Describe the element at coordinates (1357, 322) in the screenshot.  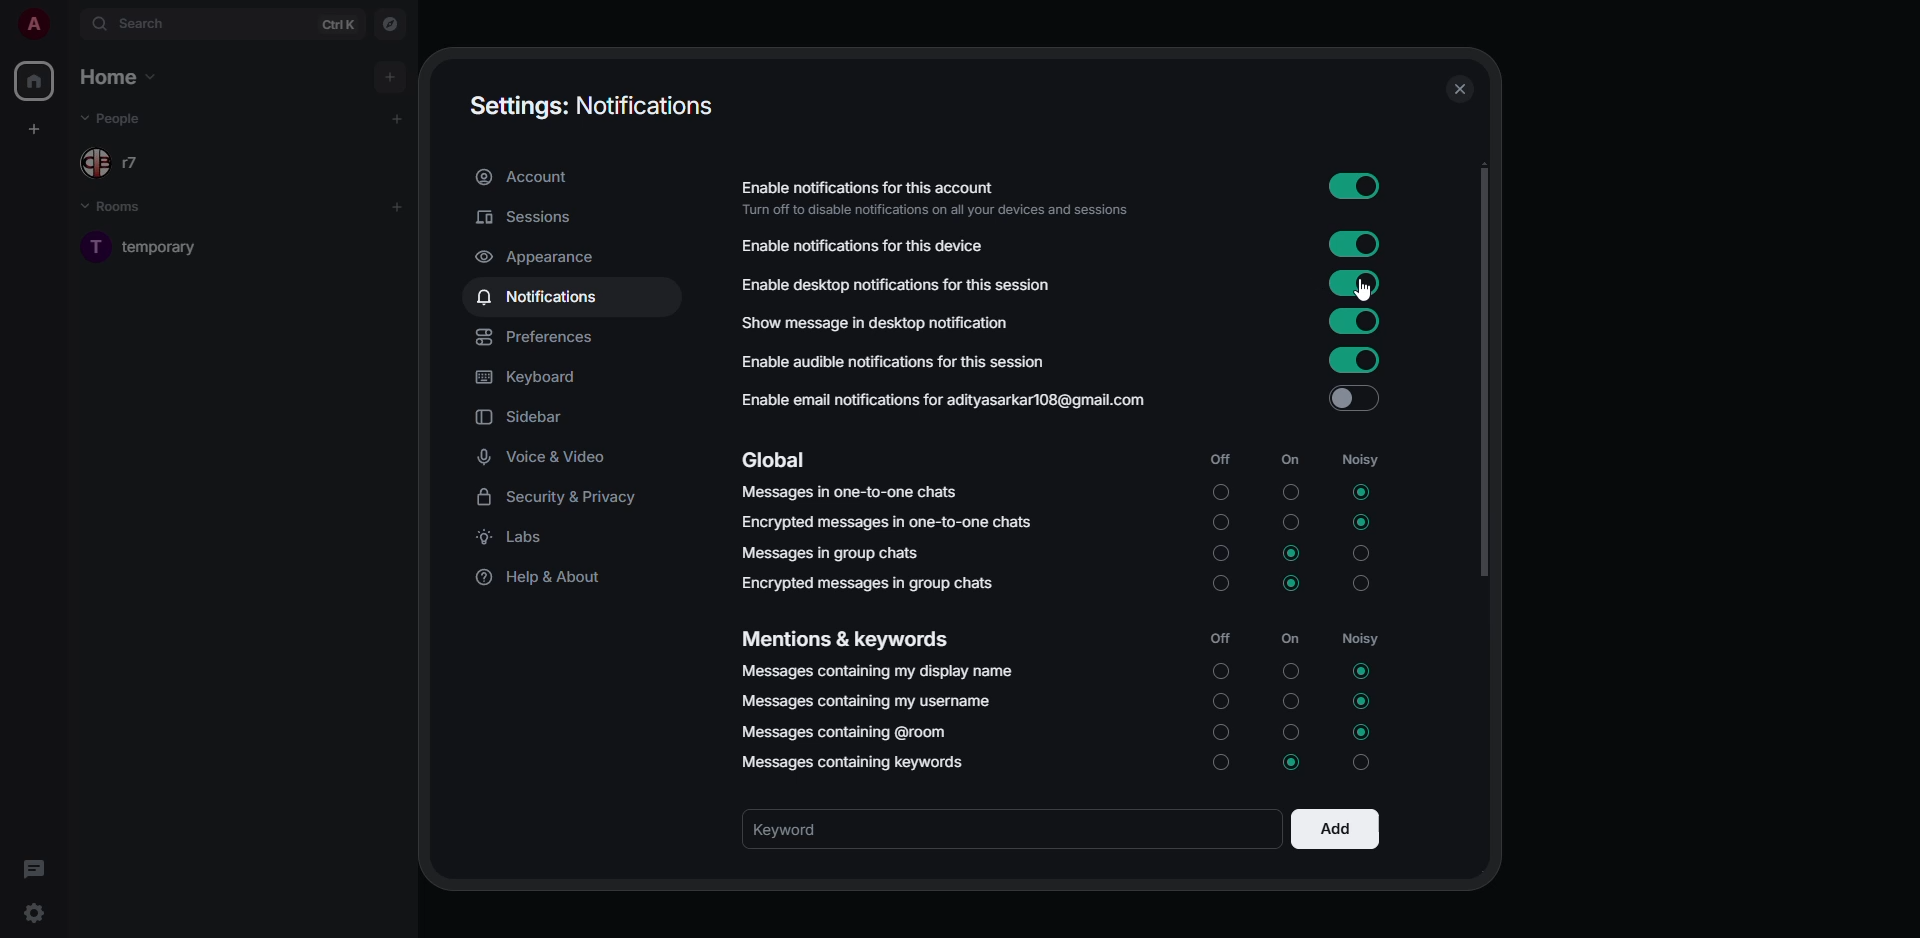
I see `enabled` at that location.